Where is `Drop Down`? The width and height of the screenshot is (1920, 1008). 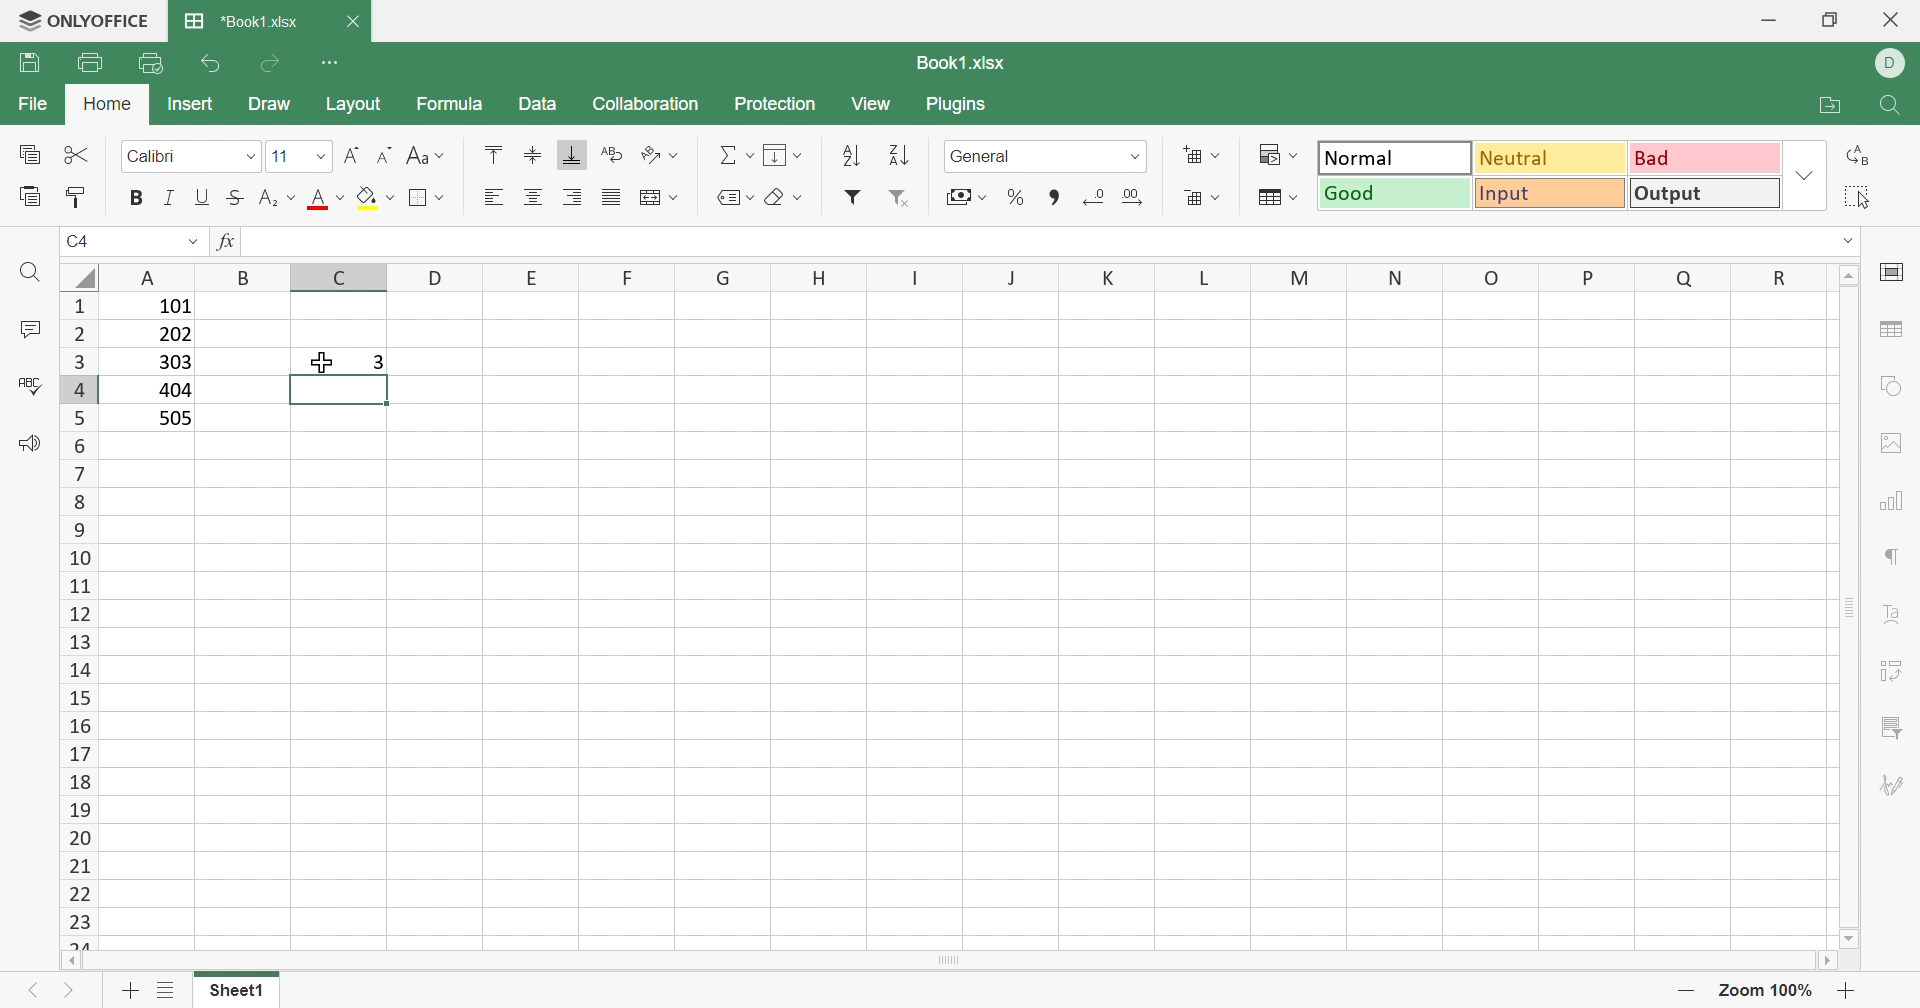
Drop Down is located at coordinates (254, 158).